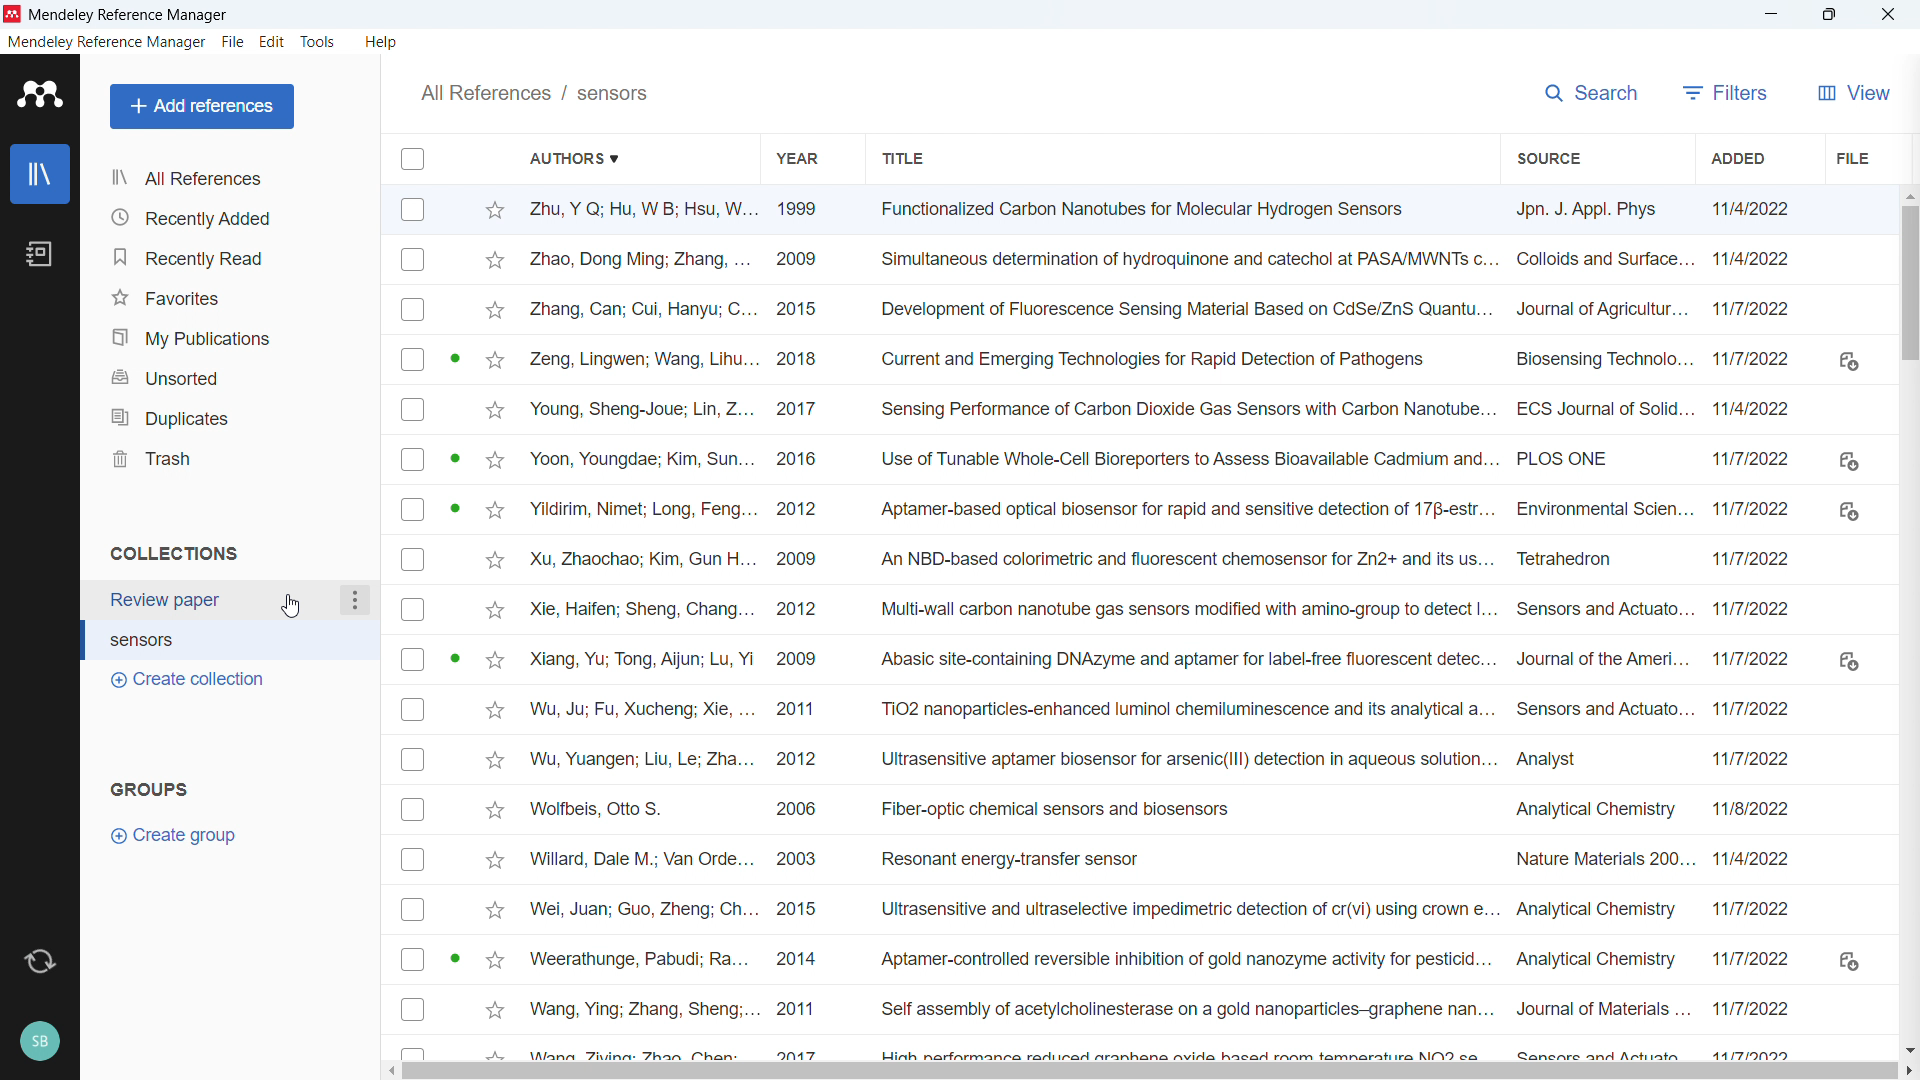 This screenshot has height=1080, width=1920. Describe the element at coordinates (233, 338) in the screenshot. I see `Publications ` at that location.